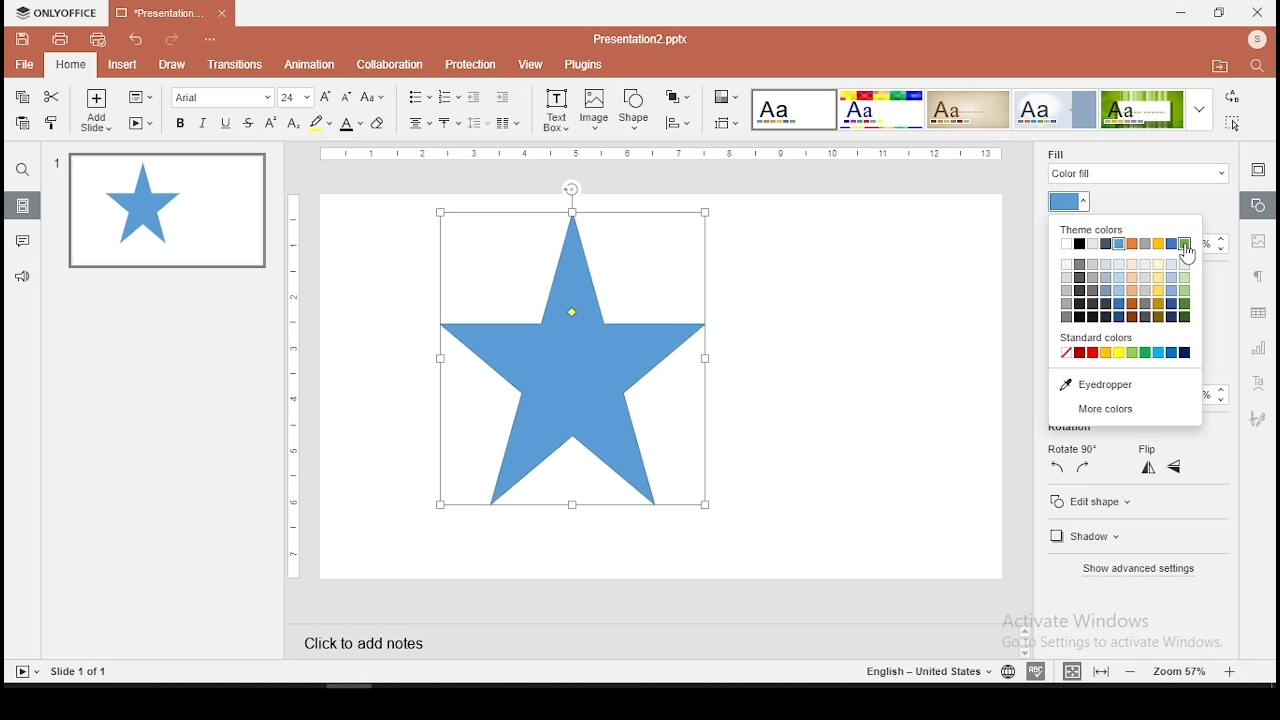  What do you see at coordinates (1255, 41) in the screenshot?
I see `profile` at bounding box center [1255, 41].